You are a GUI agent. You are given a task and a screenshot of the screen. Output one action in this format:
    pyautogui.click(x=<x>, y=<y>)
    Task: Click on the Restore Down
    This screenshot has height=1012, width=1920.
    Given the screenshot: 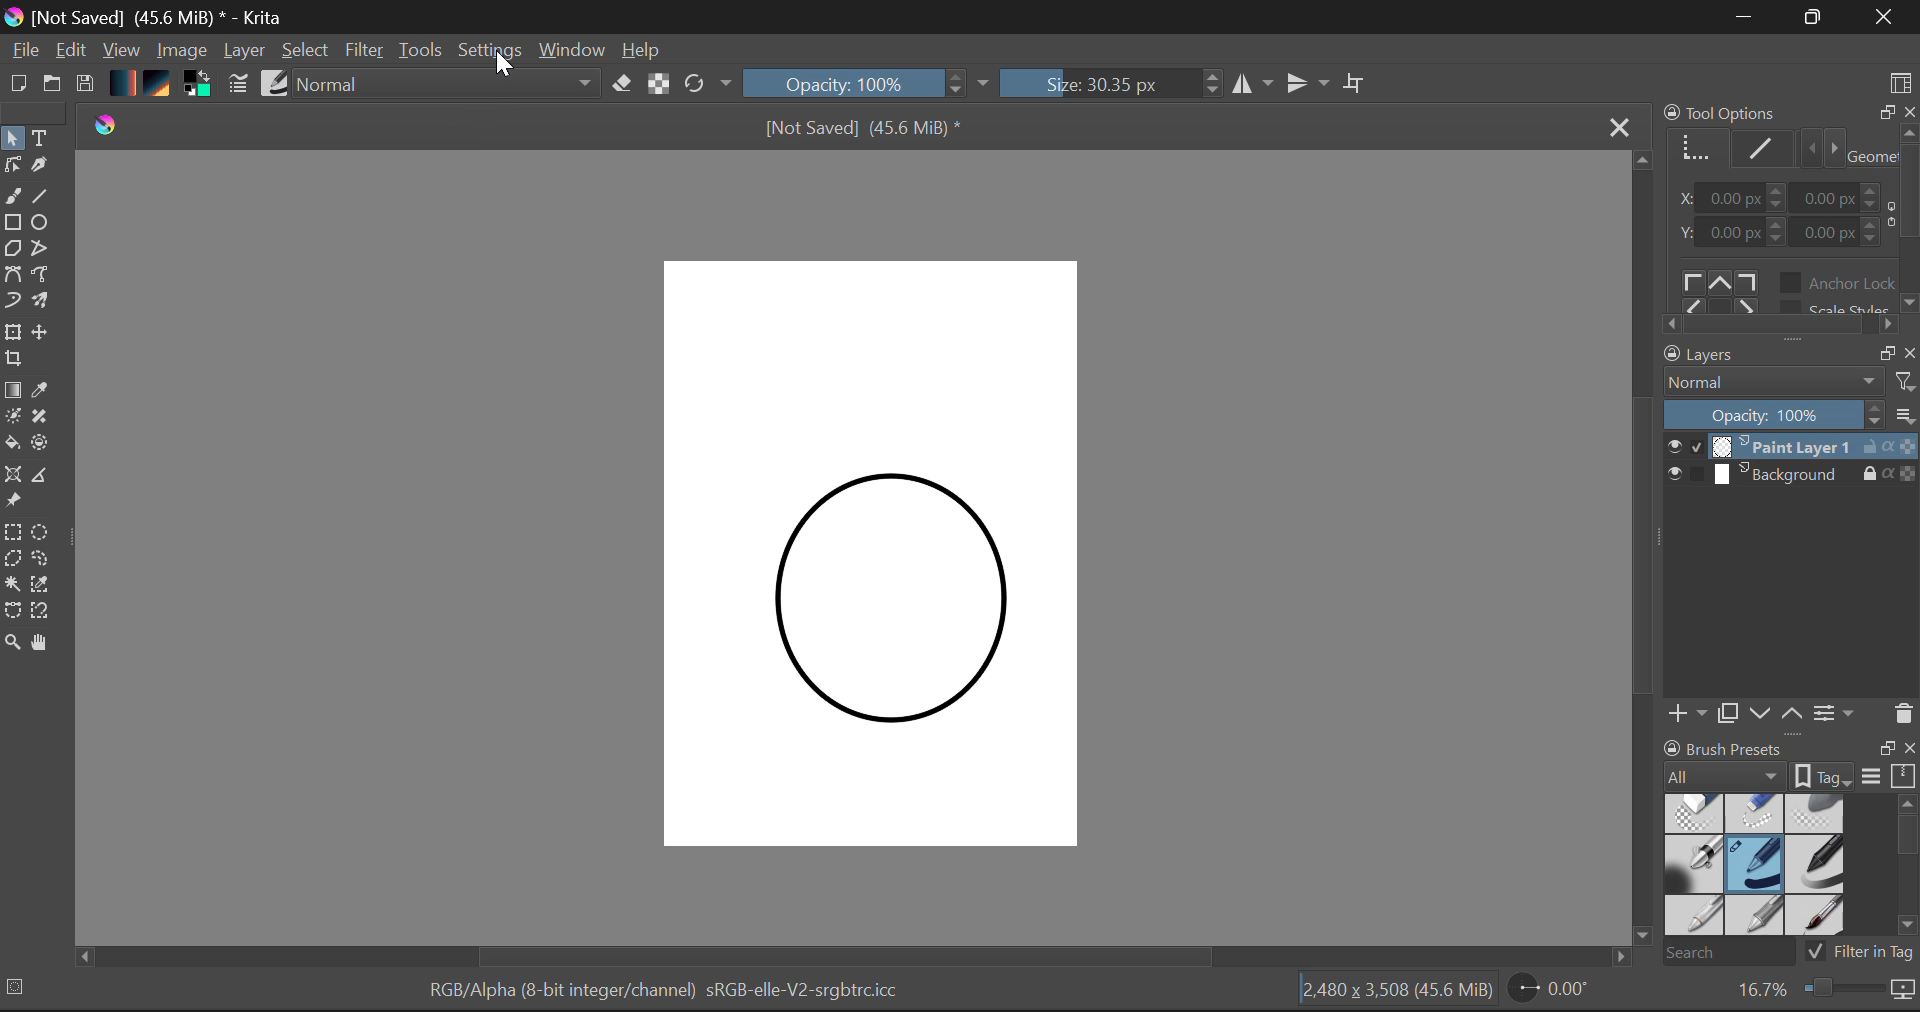 What is the action you would take?
    pyautogui.click(x=1745, y=18)
    